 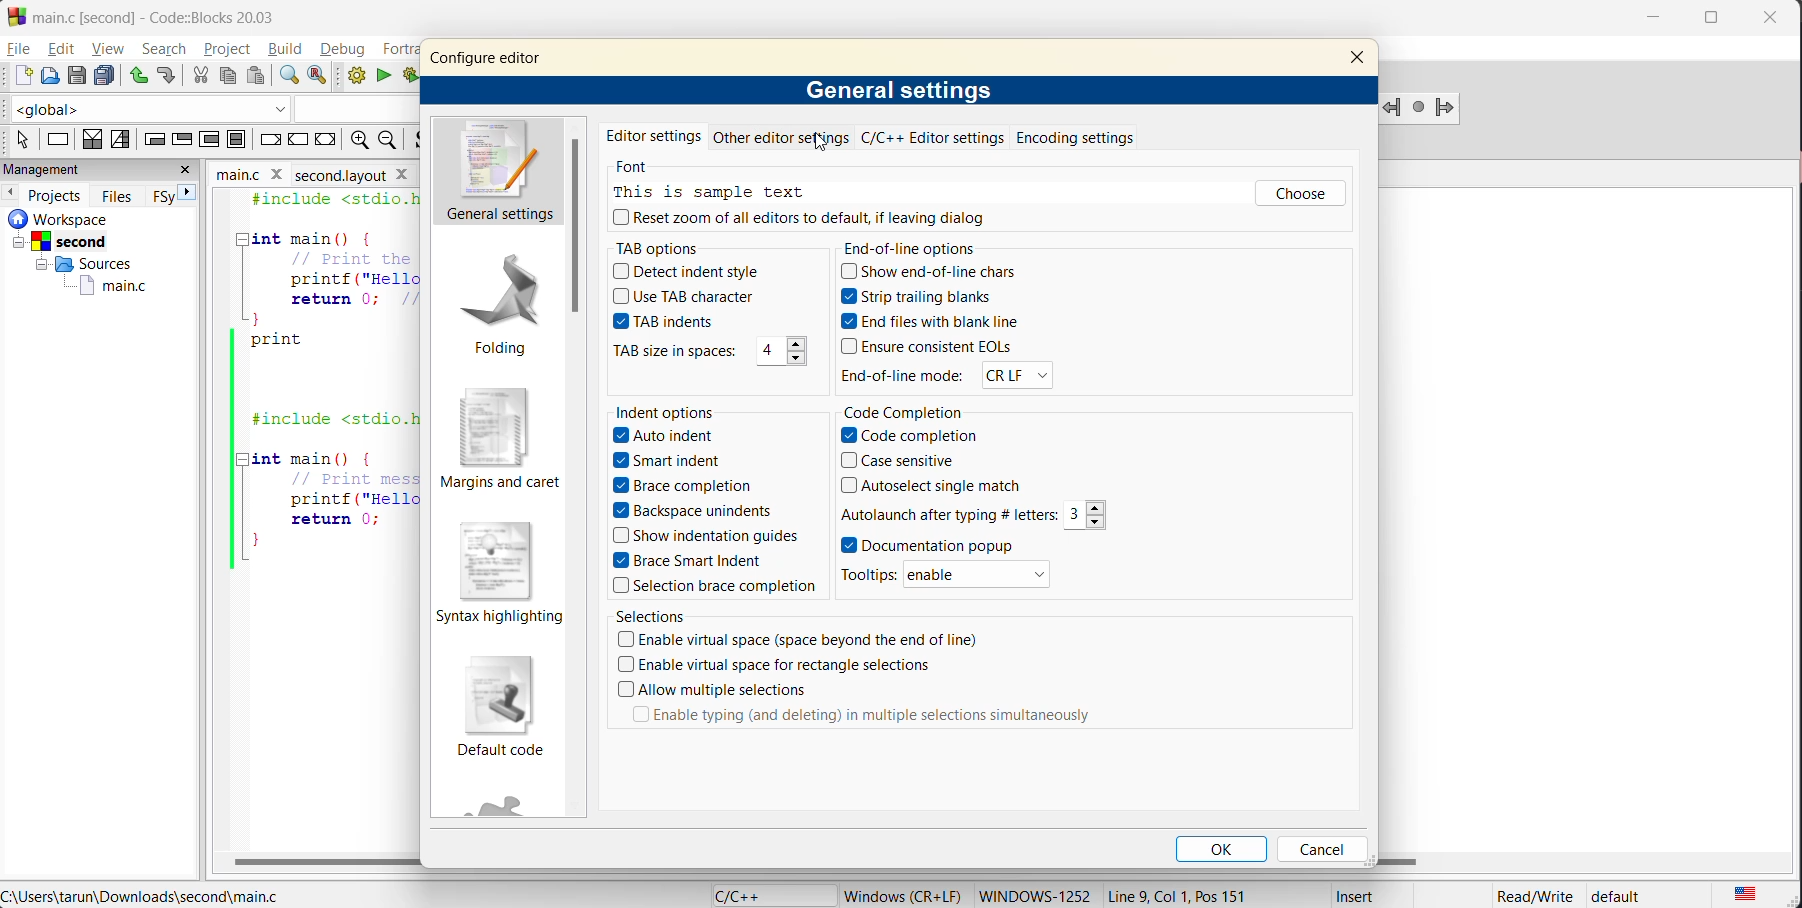 I want to click on counting loop, so click(x=206, y=138).